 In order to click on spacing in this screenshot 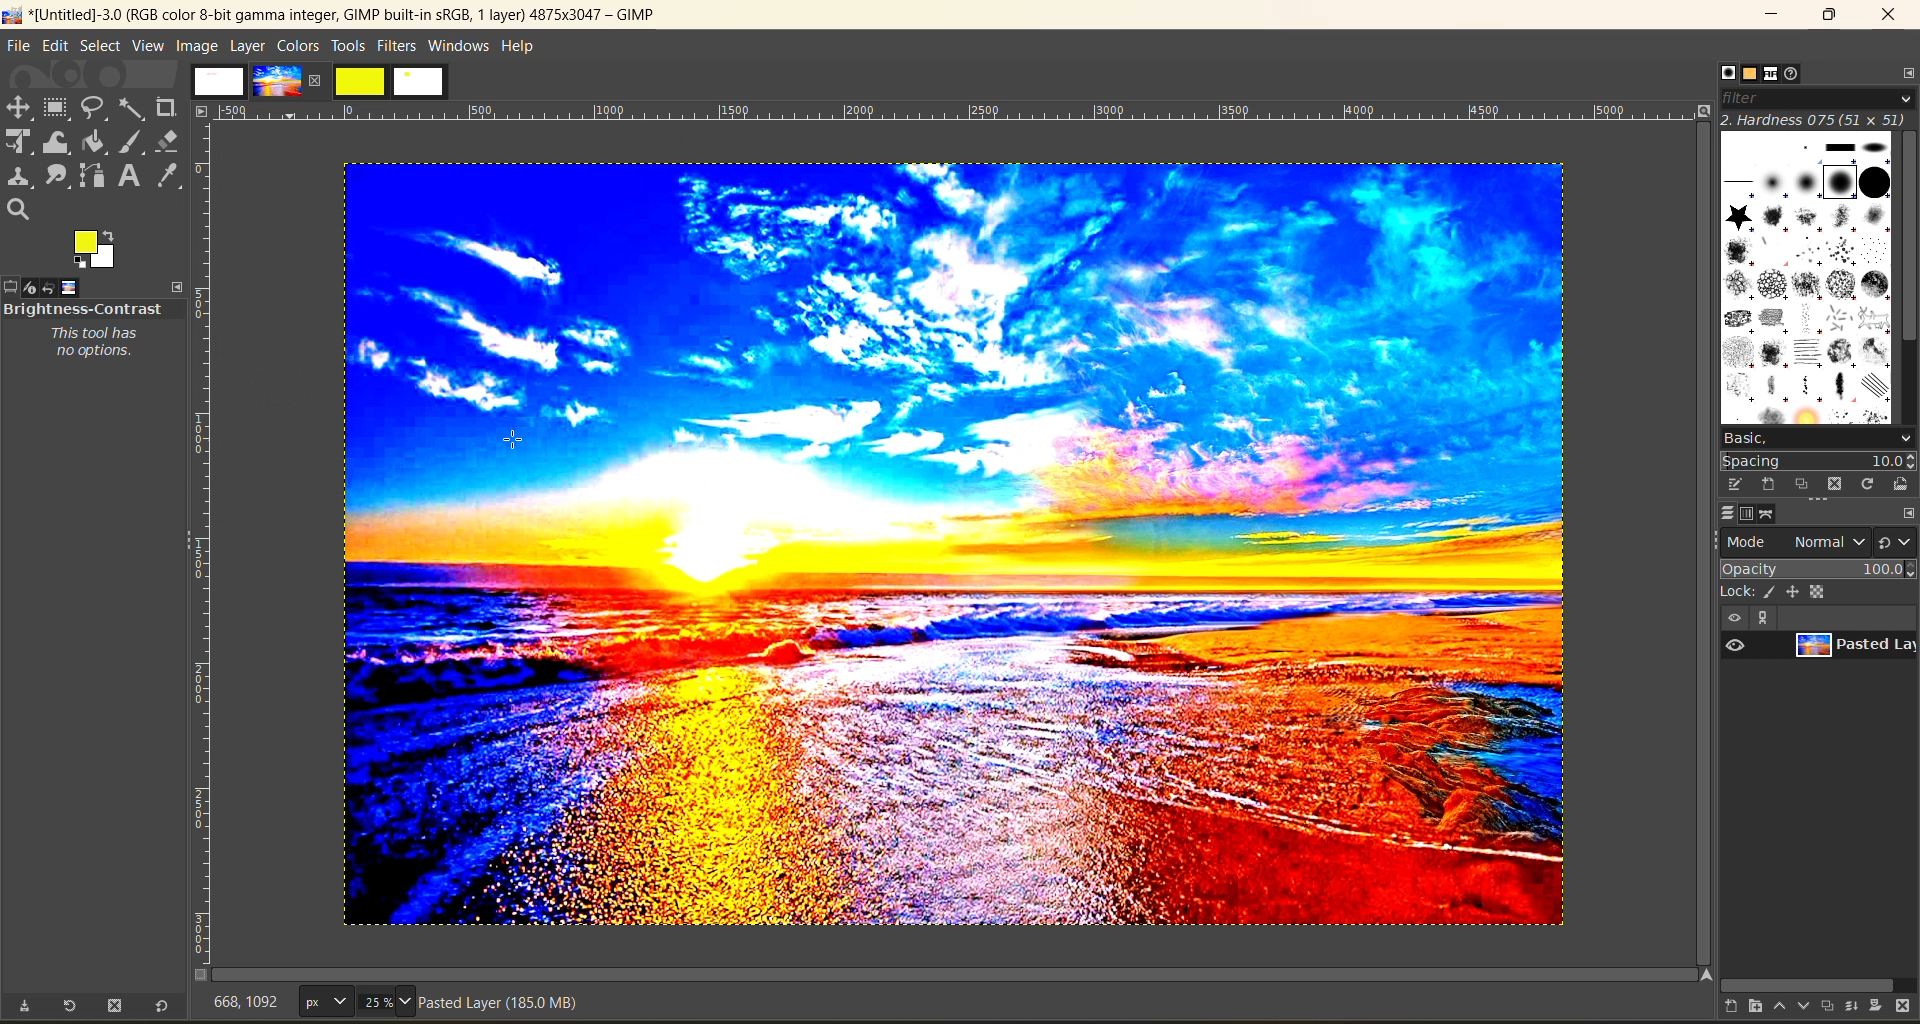, I will do `click(1820, 462)`.